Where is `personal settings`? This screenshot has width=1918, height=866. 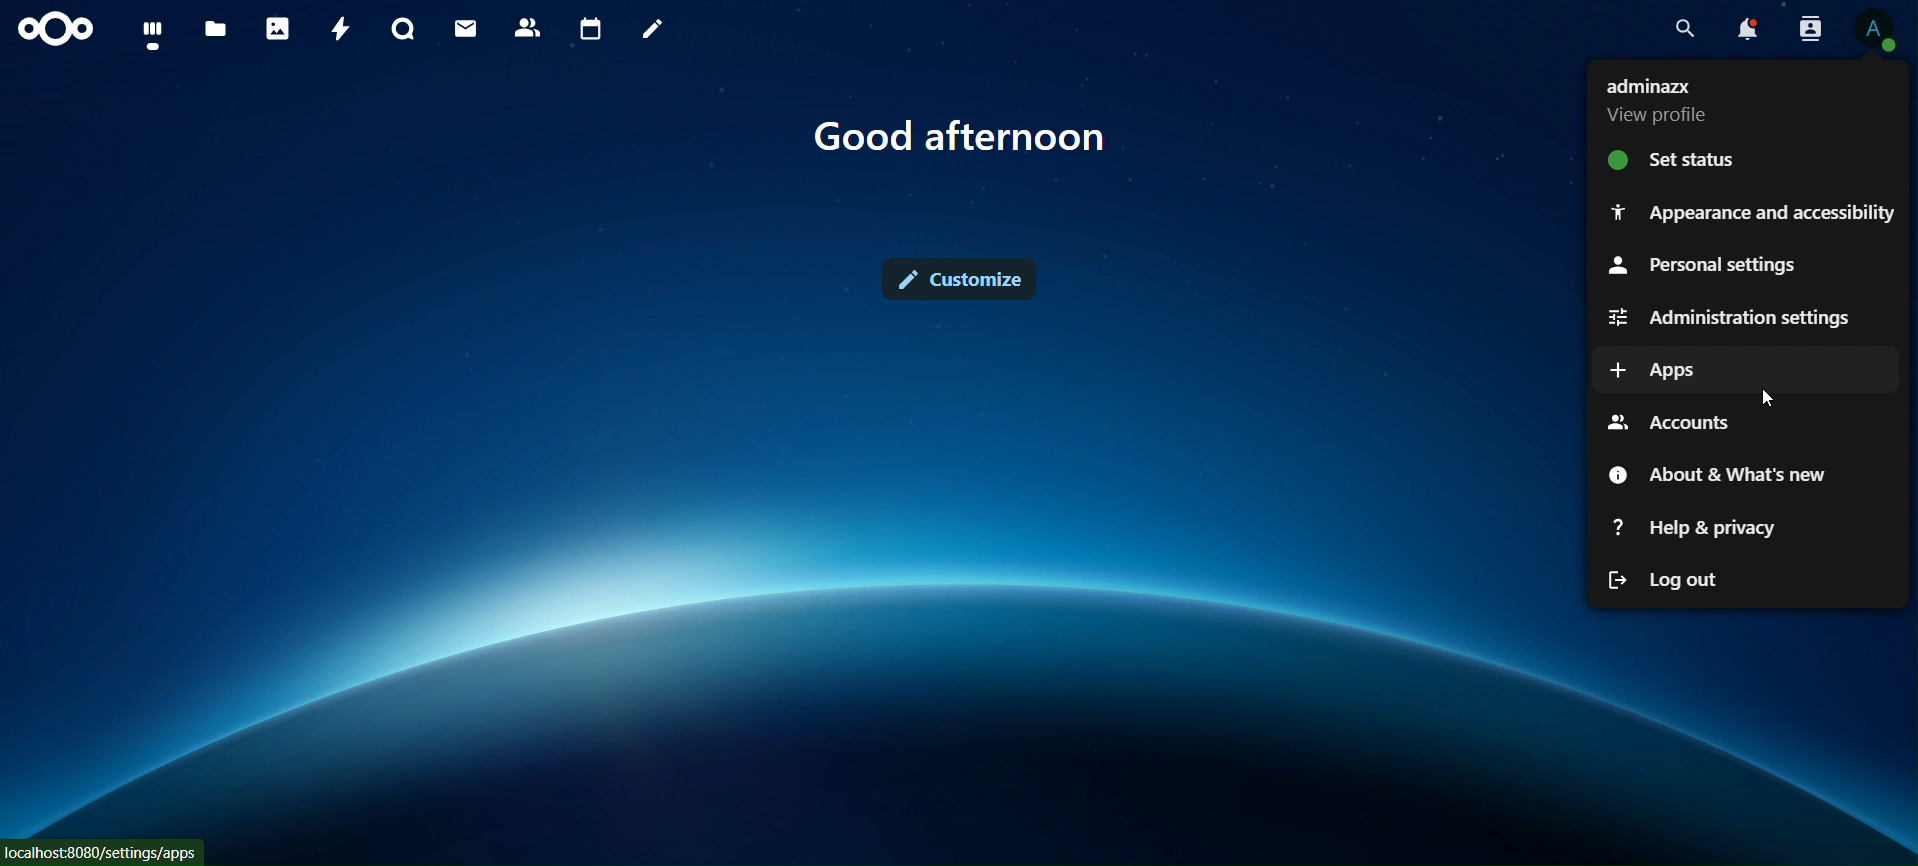
personal settings is located at coordinates (1703, 267).